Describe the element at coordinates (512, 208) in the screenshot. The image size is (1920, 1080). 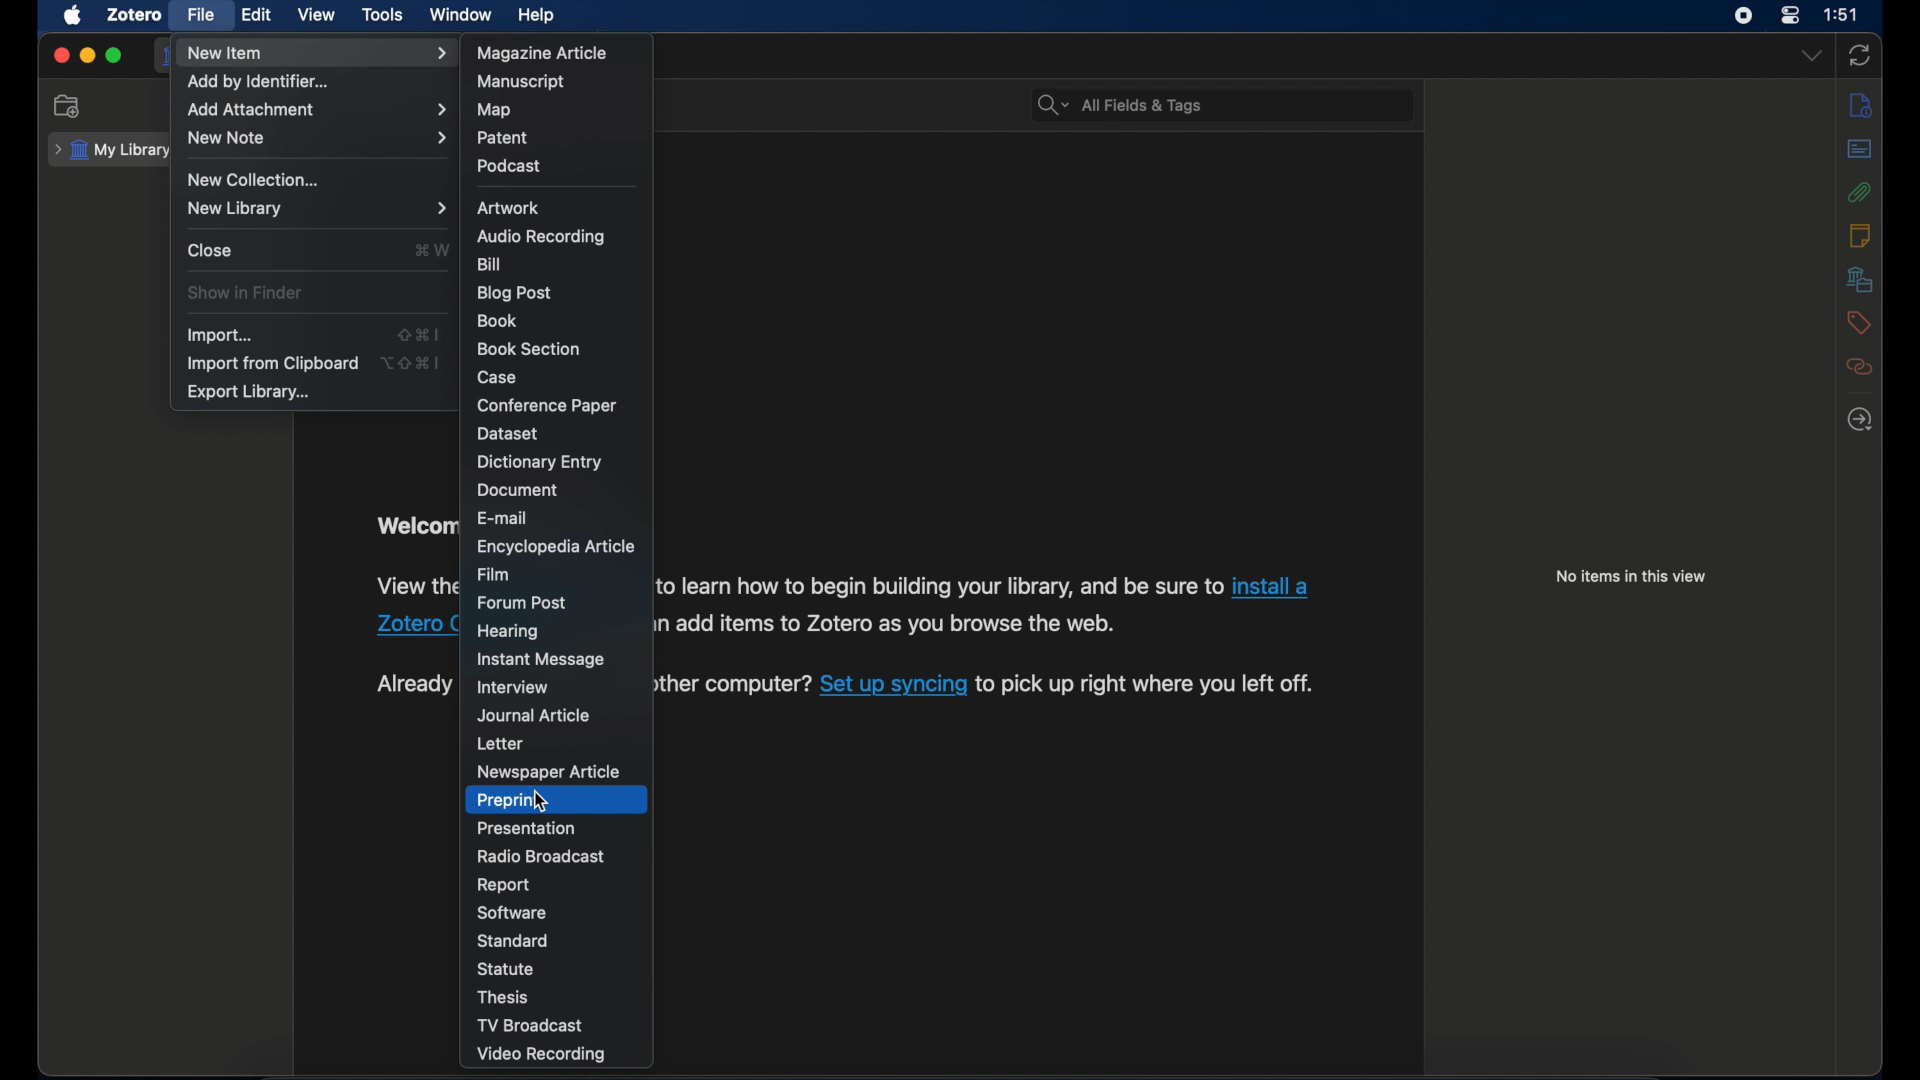
I see `artwork` at that location.